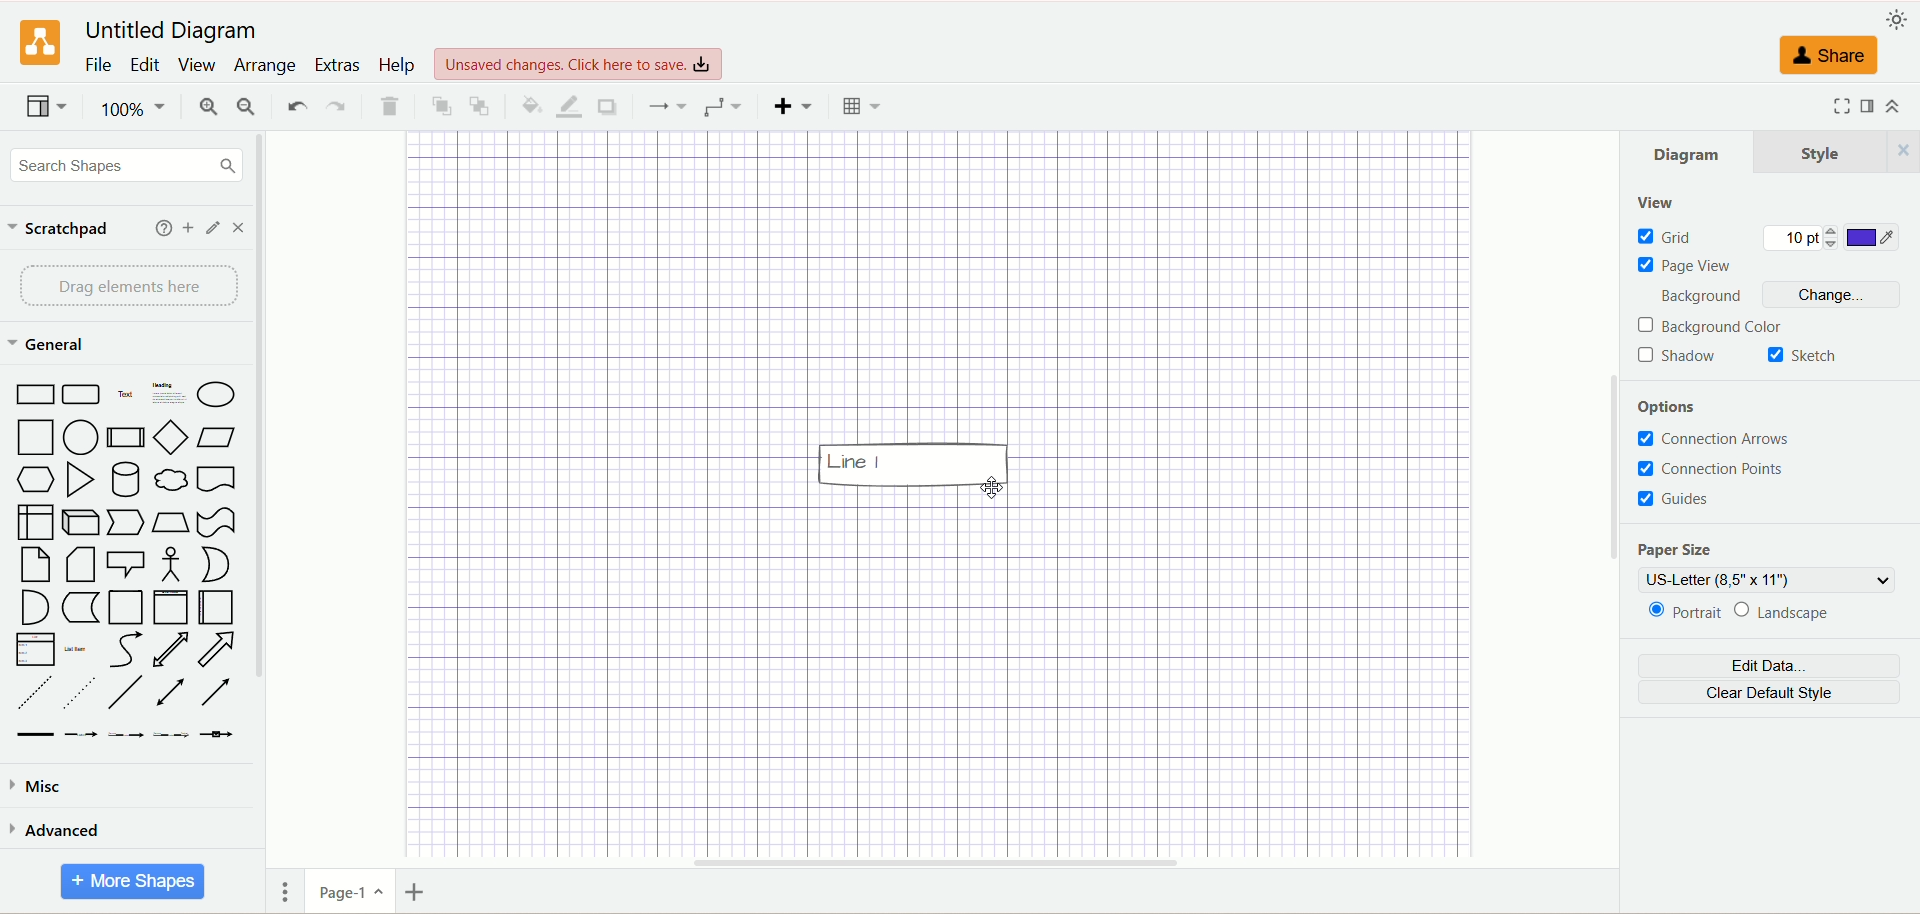  What do you see at coordinates (35, 650) in the screenshot?
I see `List` at bounding box center [35, 650].